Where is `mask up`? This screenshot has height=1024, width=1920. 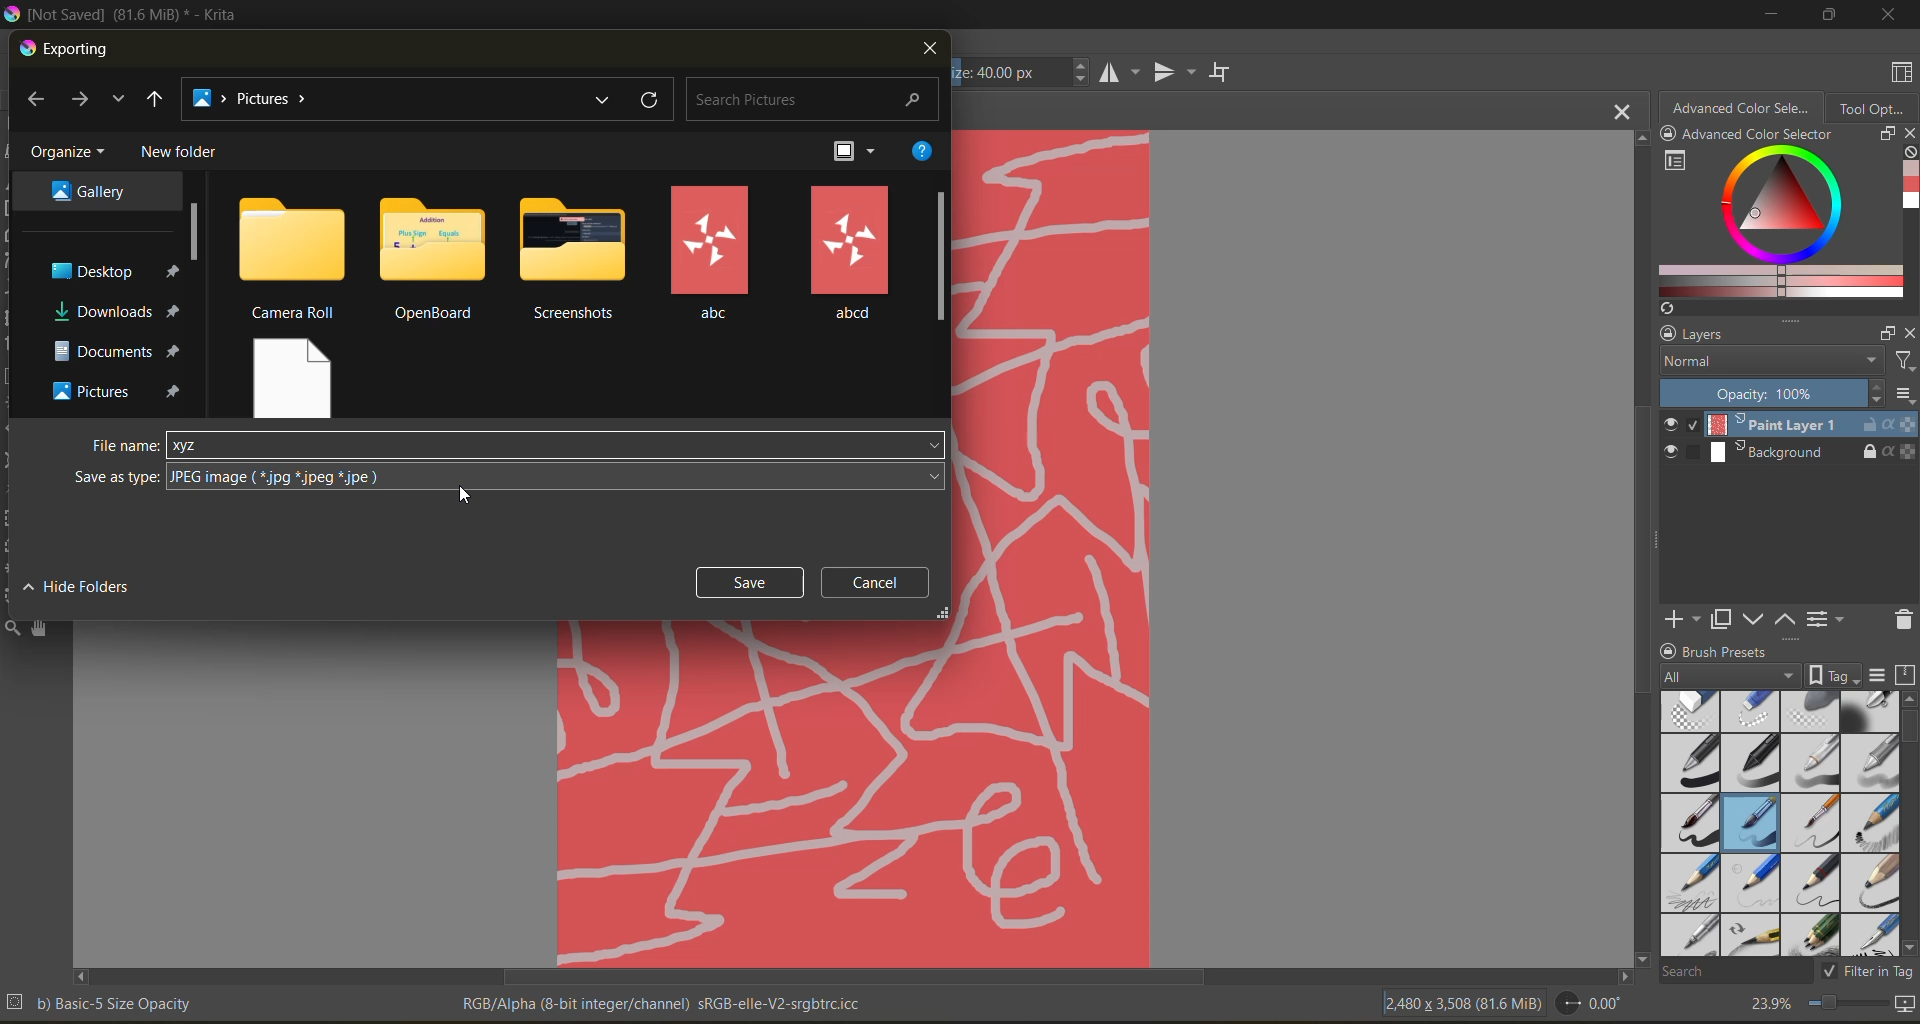 mask up is located at coordinates (1787, 618).